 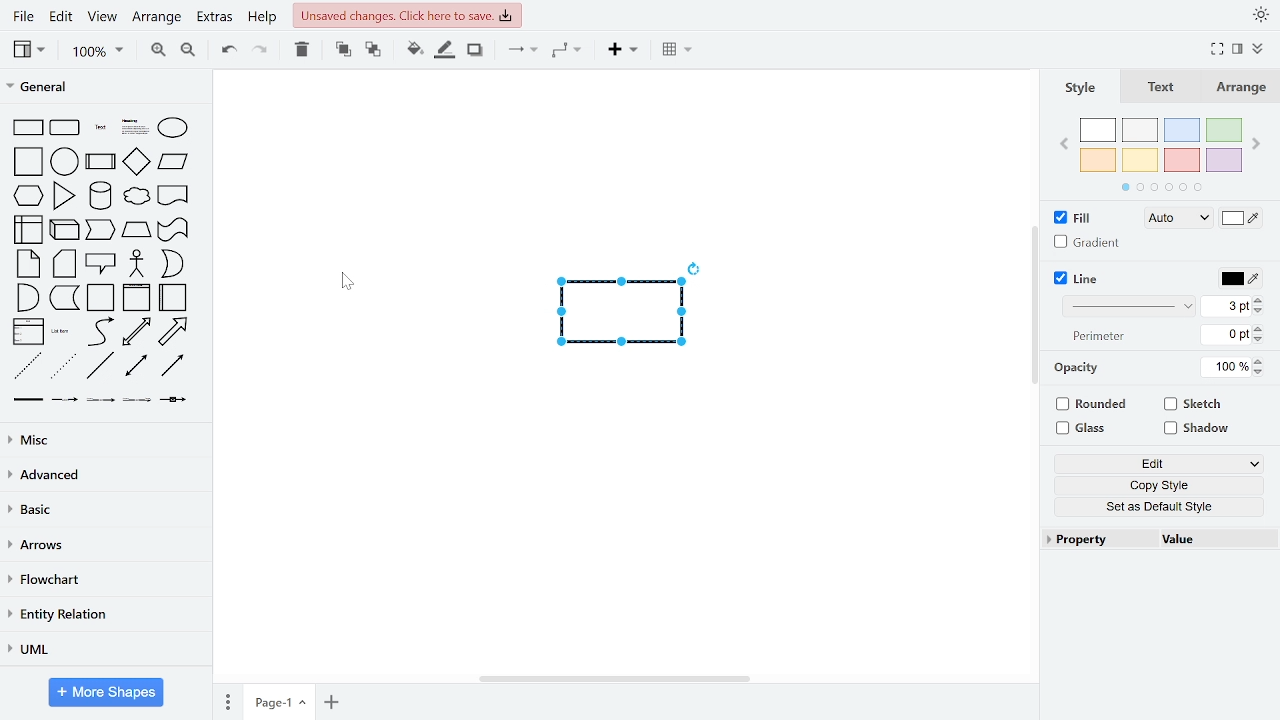 I want to click on to front, so click(x=342, y=52).